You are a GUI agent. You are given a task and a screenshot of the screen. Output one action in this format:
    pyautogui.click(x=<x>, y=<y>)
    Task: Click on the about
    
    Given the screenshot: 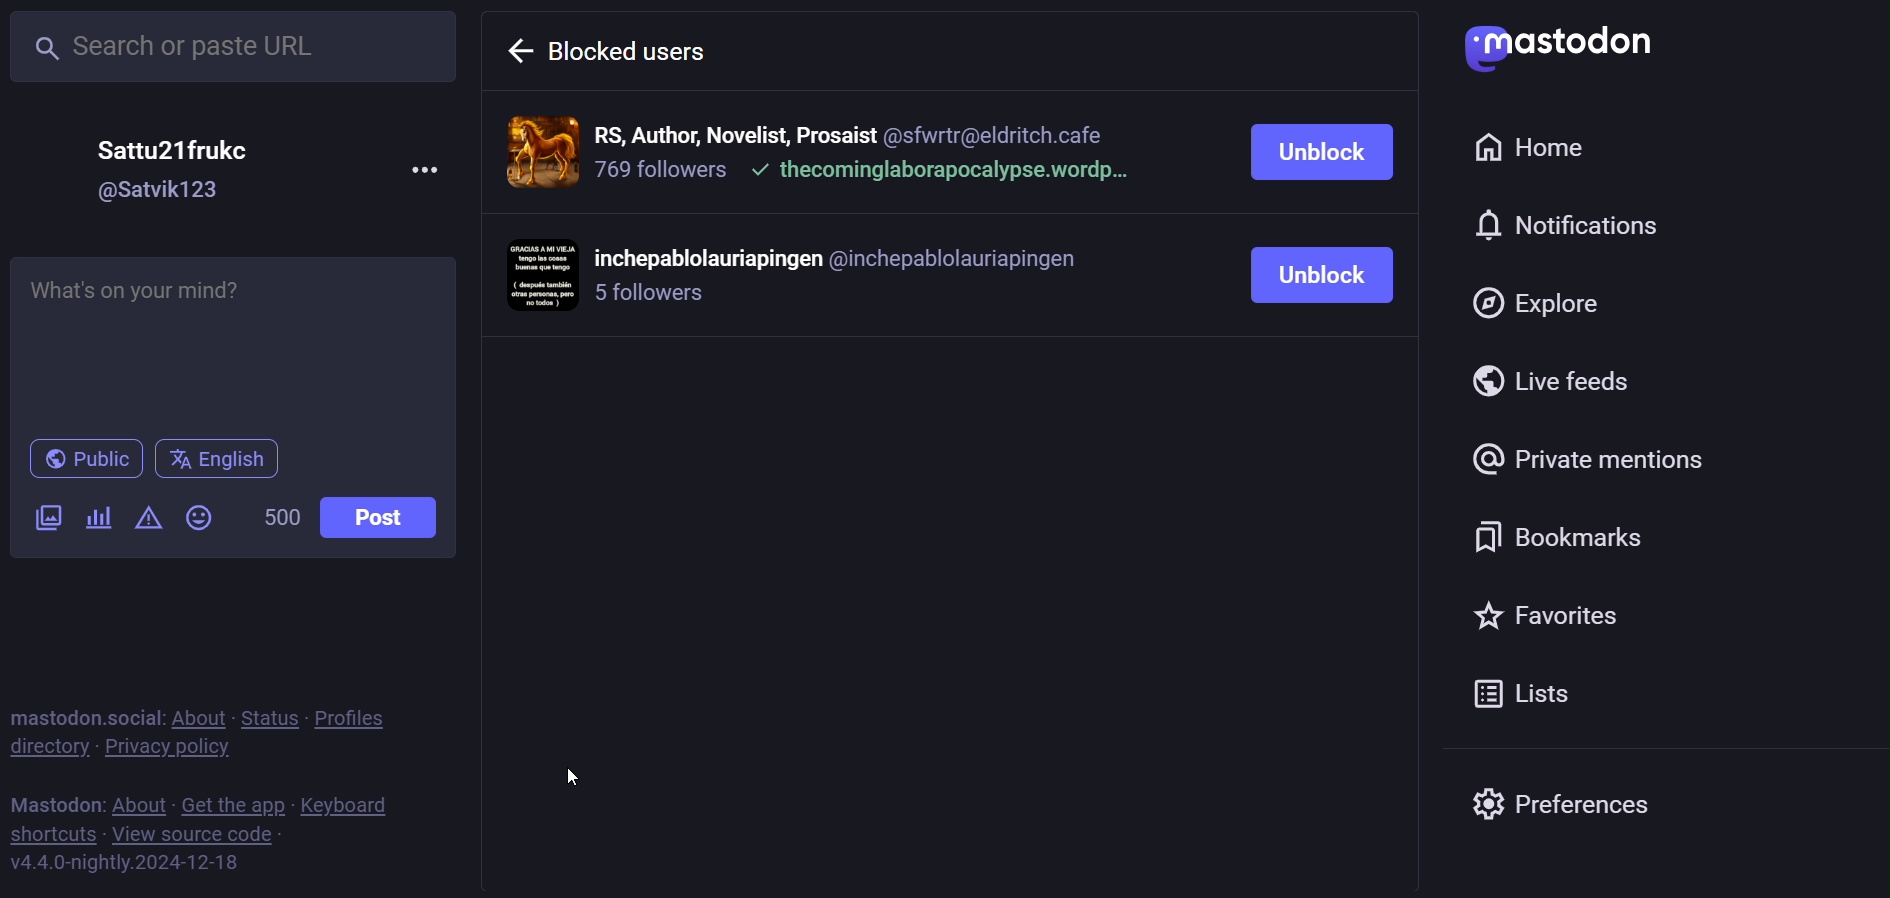 What is the action you would take?
    pyautogui.click(x=203, y=710)
    